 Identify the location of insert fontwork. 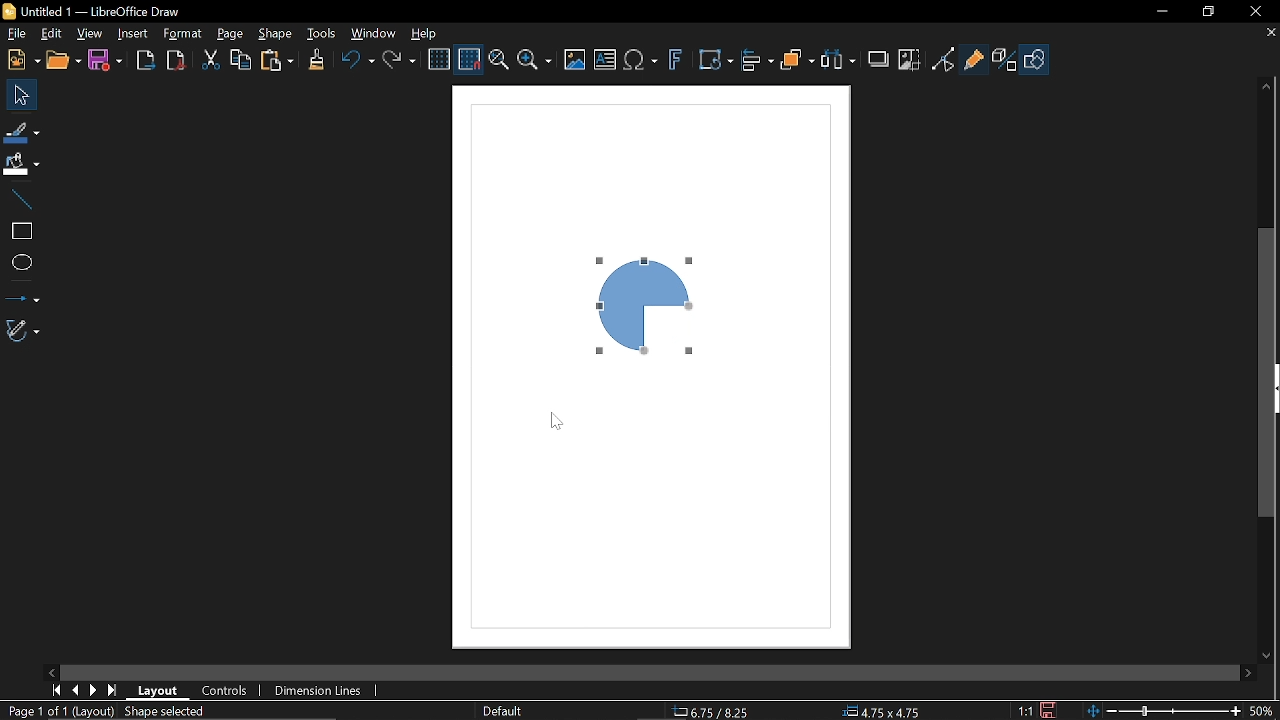
(677, 61).